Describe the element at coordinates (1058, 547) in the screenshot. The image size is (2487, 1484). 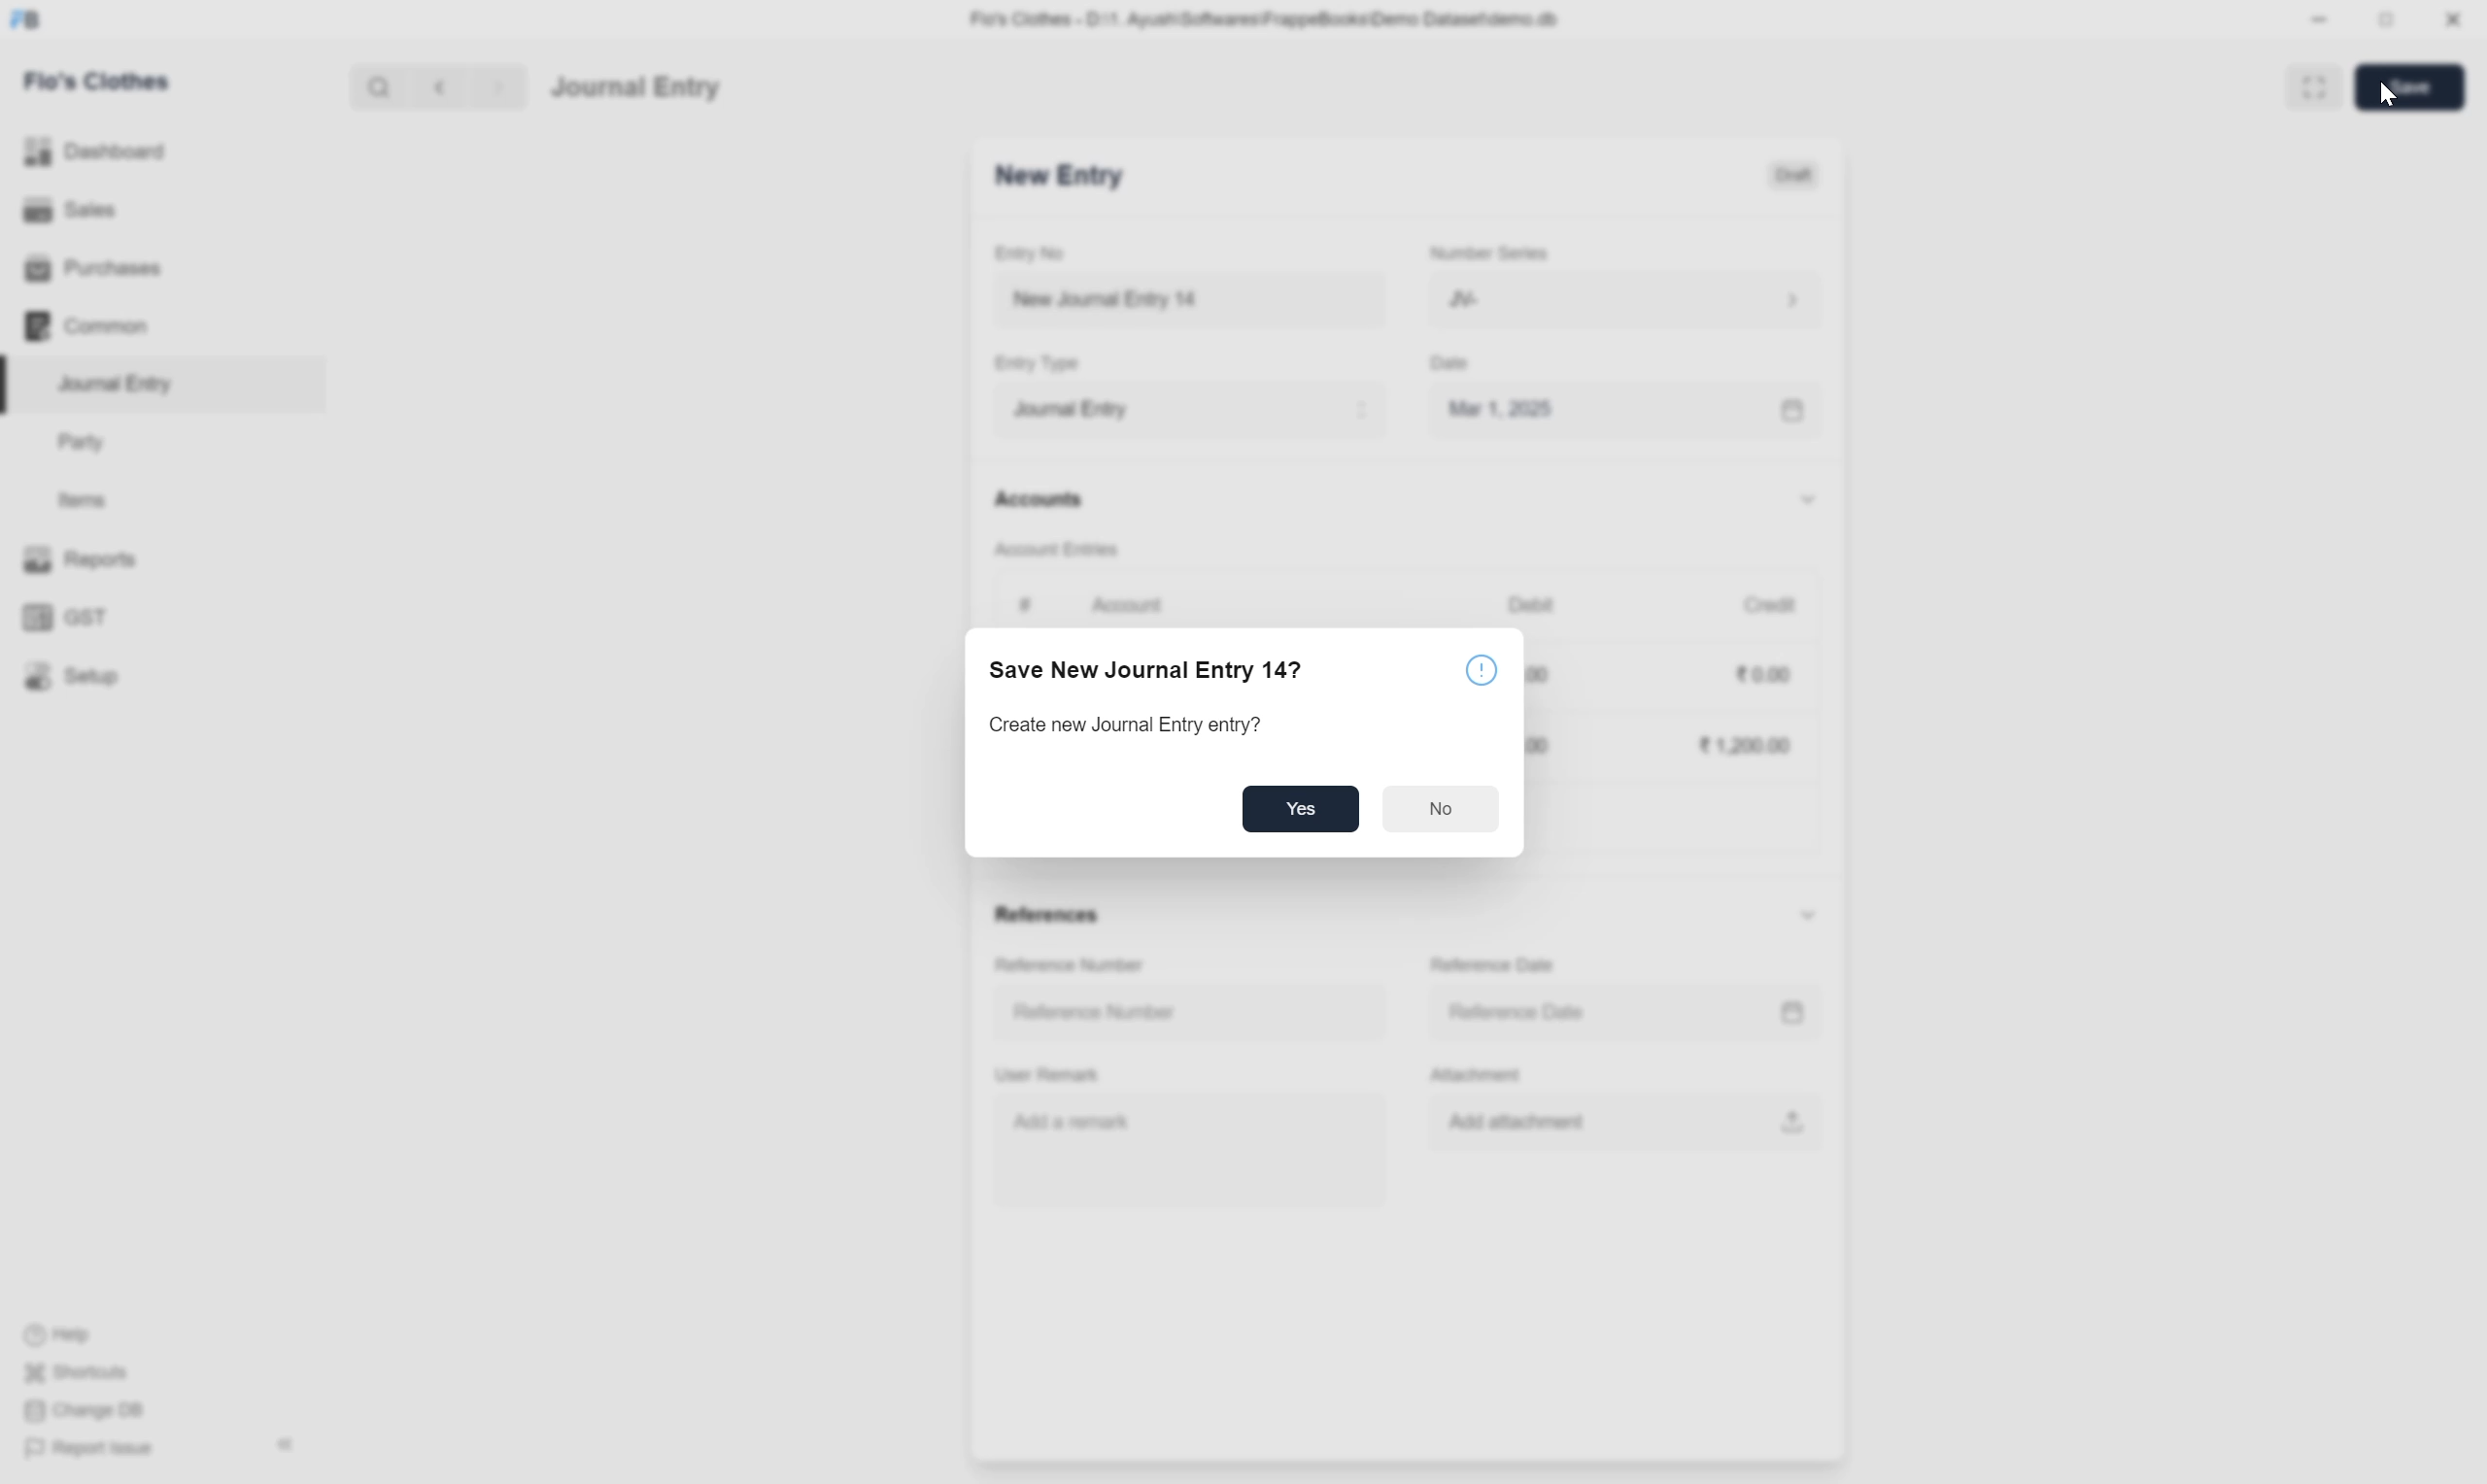
I see `Account Entries` at that location.